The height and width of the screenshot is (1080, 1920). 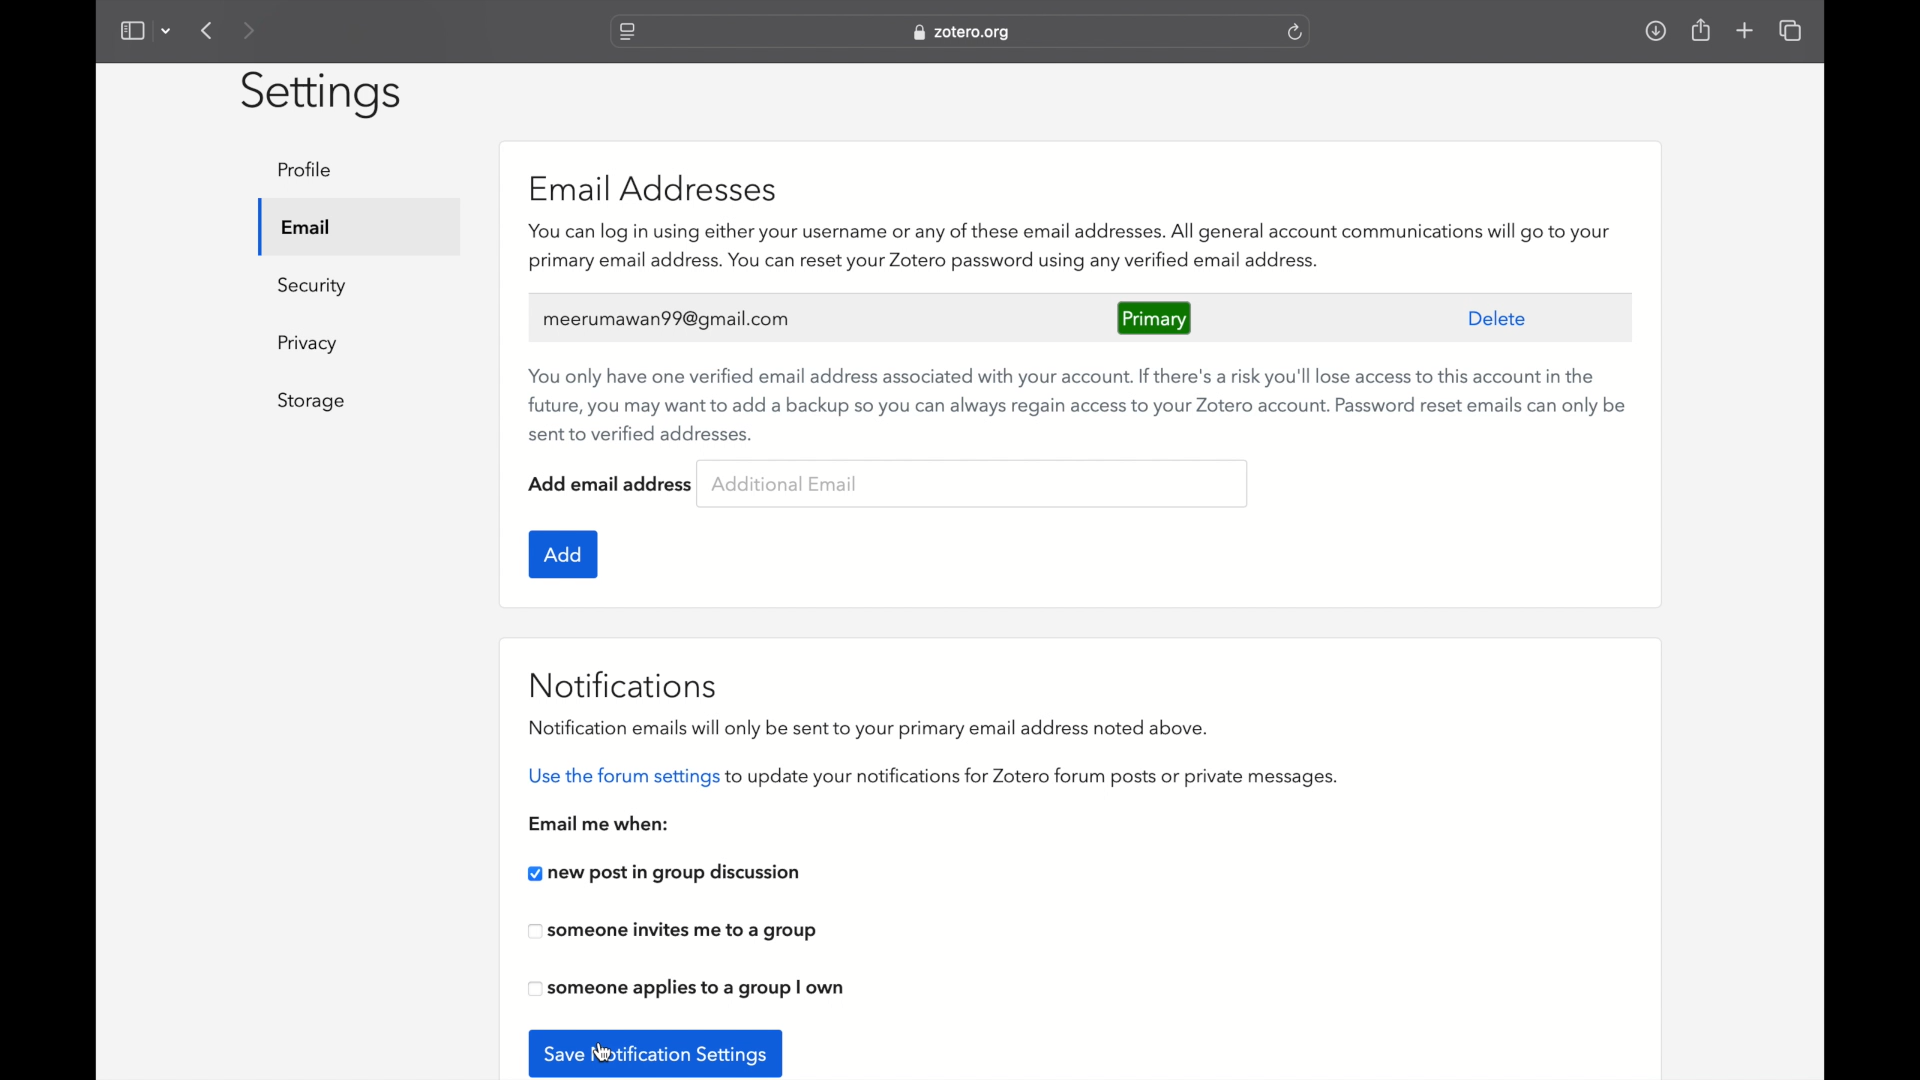 I want to click on share, so click(x=1702, y=31).